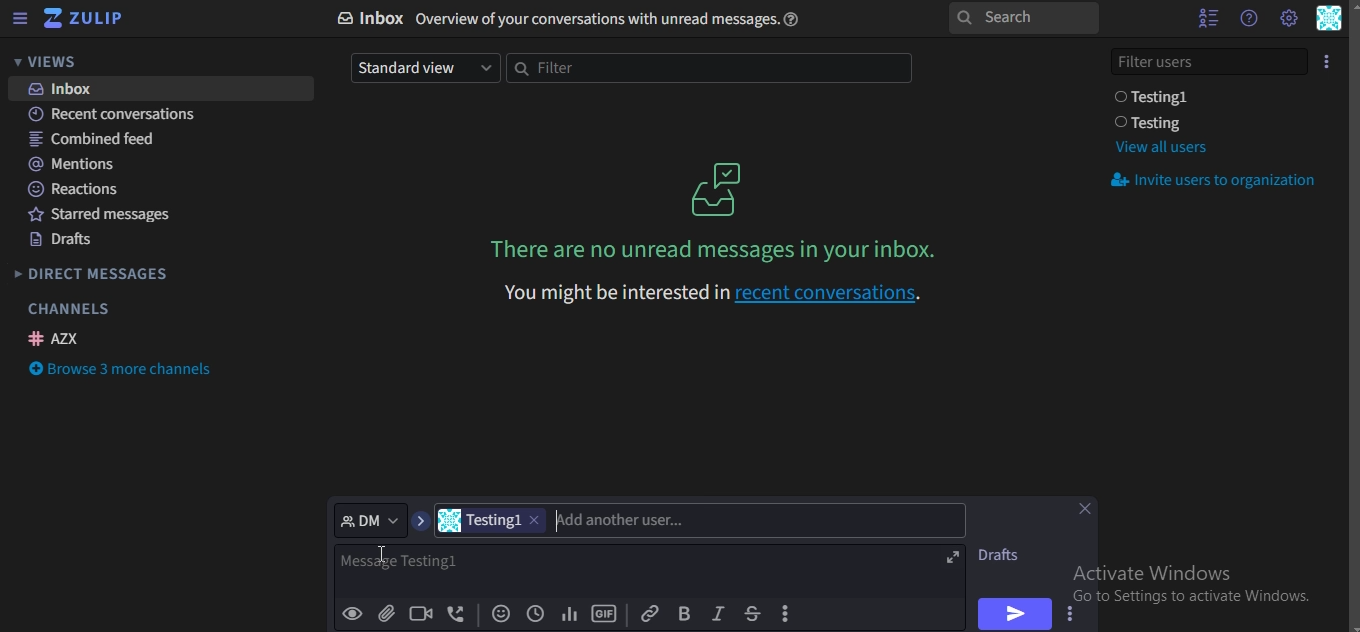 Image resolution: width=1360 pixels, height=632 pixels. Describe the element at coordinates (125, 116) in the screenshot. I see `recent conversations` at that location.